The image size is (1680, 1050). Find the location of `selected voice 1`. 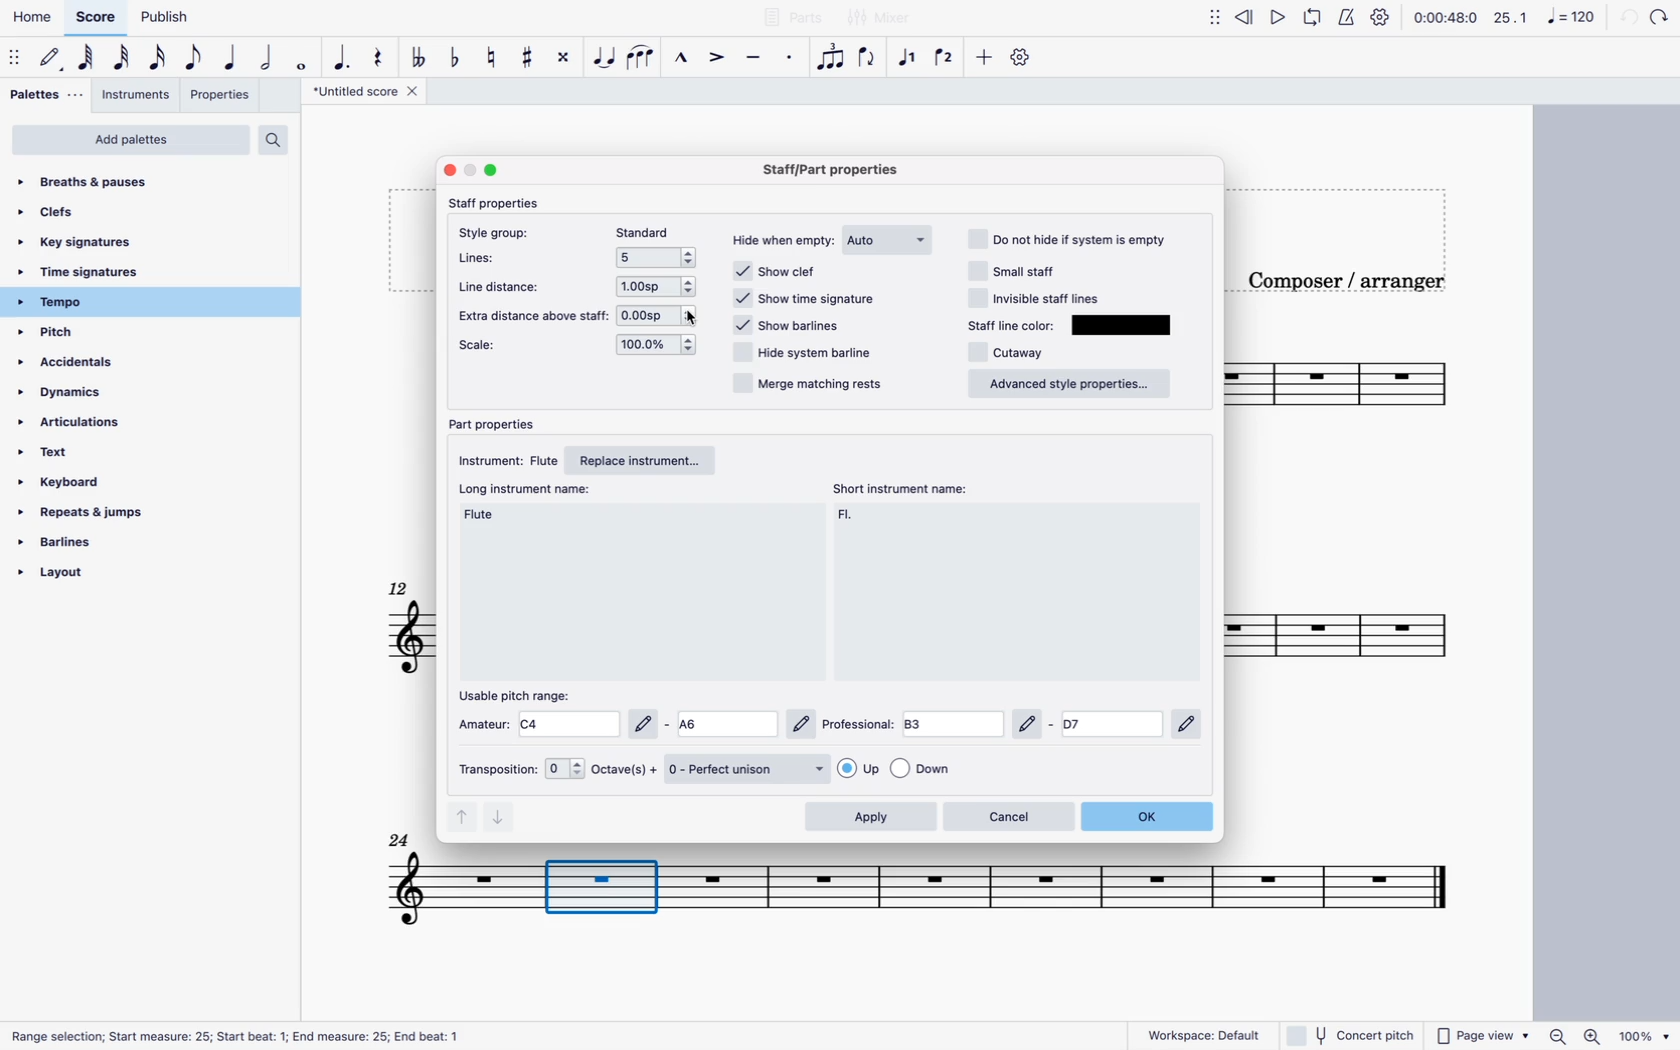

selected voice 1 is located at coordinates (910, 58).